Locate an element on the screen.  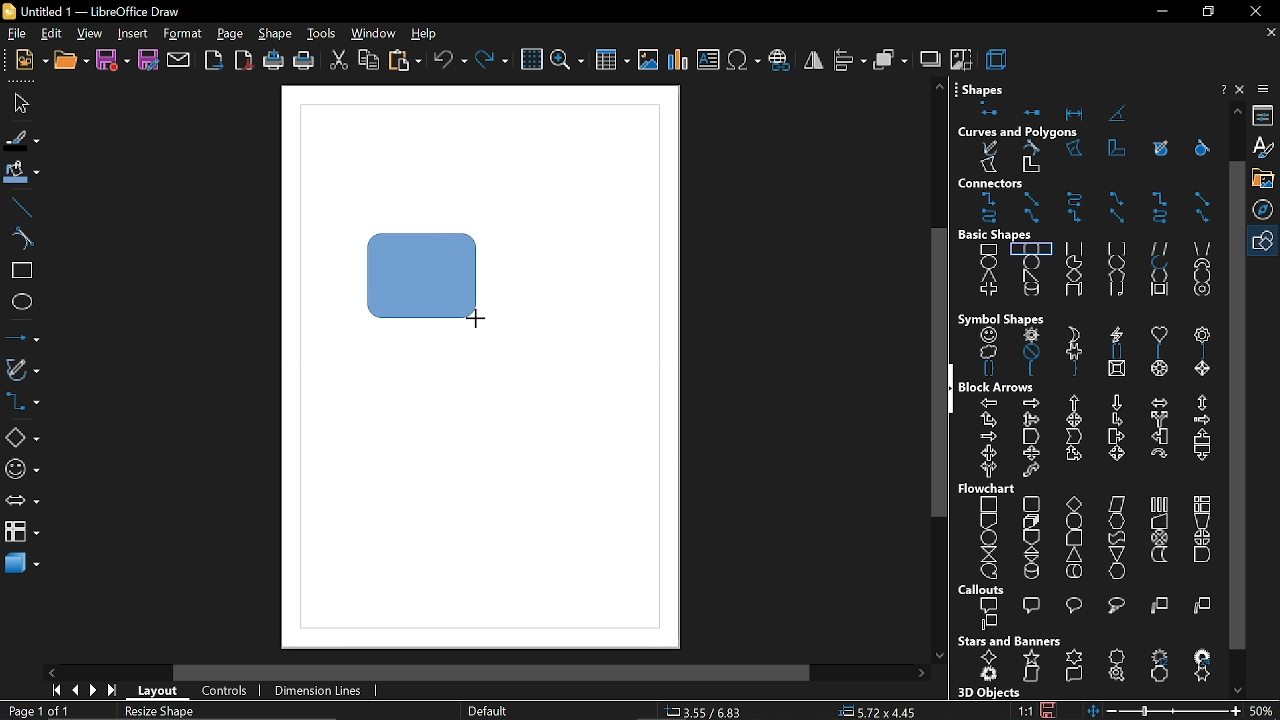
callout is located at coordinates (1088, 615).